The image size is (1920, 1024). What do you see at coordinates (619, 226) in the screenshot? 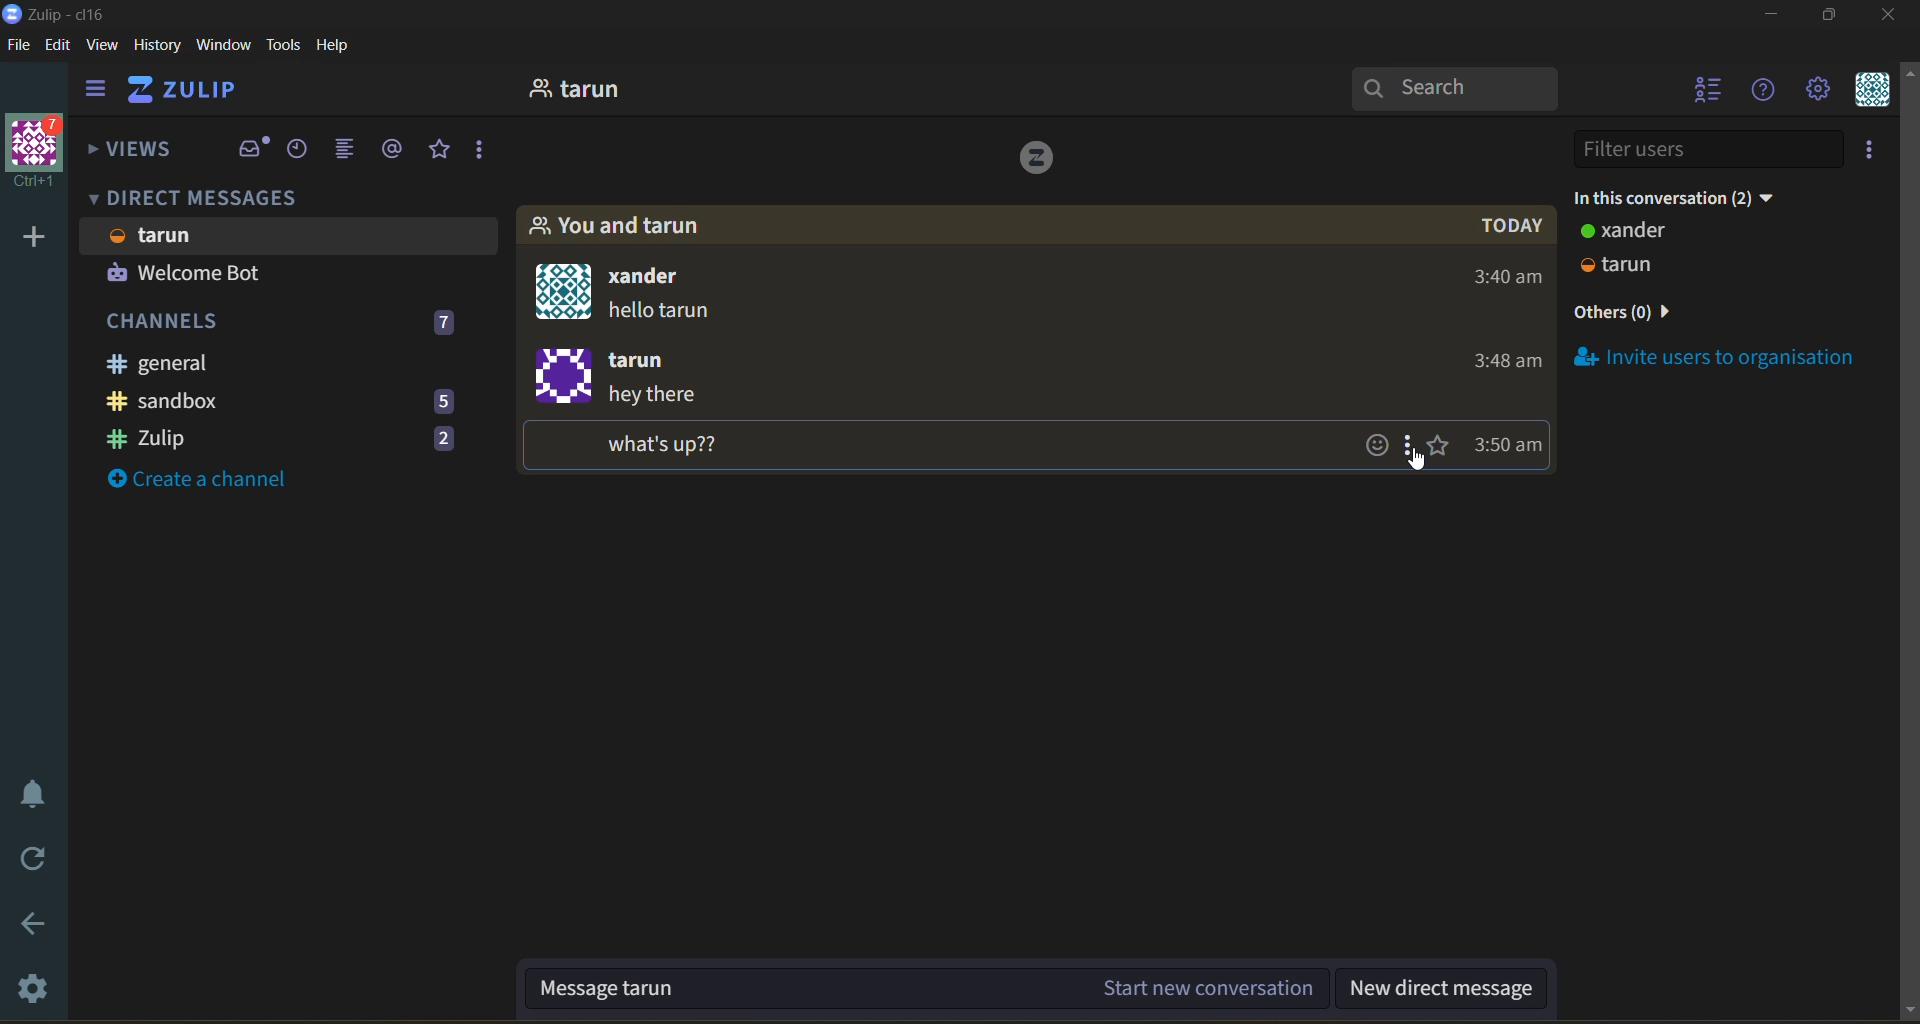
I see `people in conversation` at bounding box center [619, 226].